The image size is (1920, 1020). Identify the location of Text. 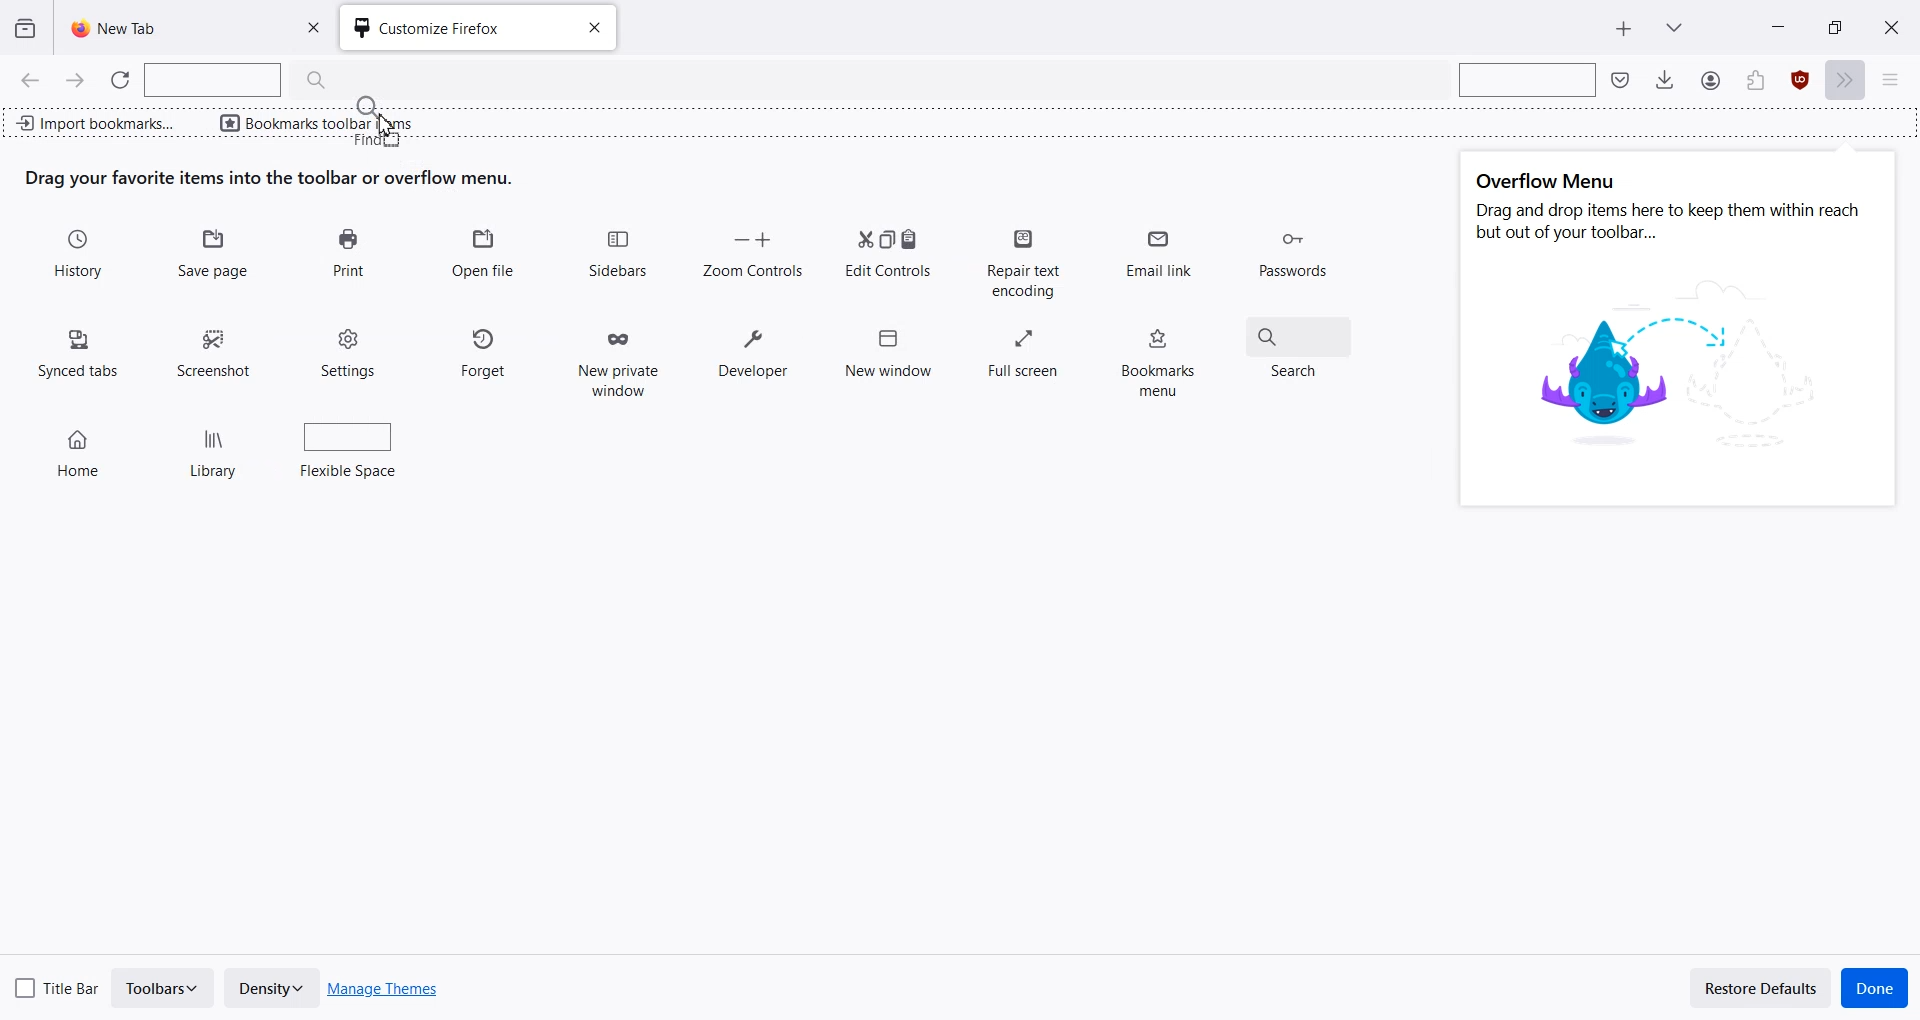
(270, 178).